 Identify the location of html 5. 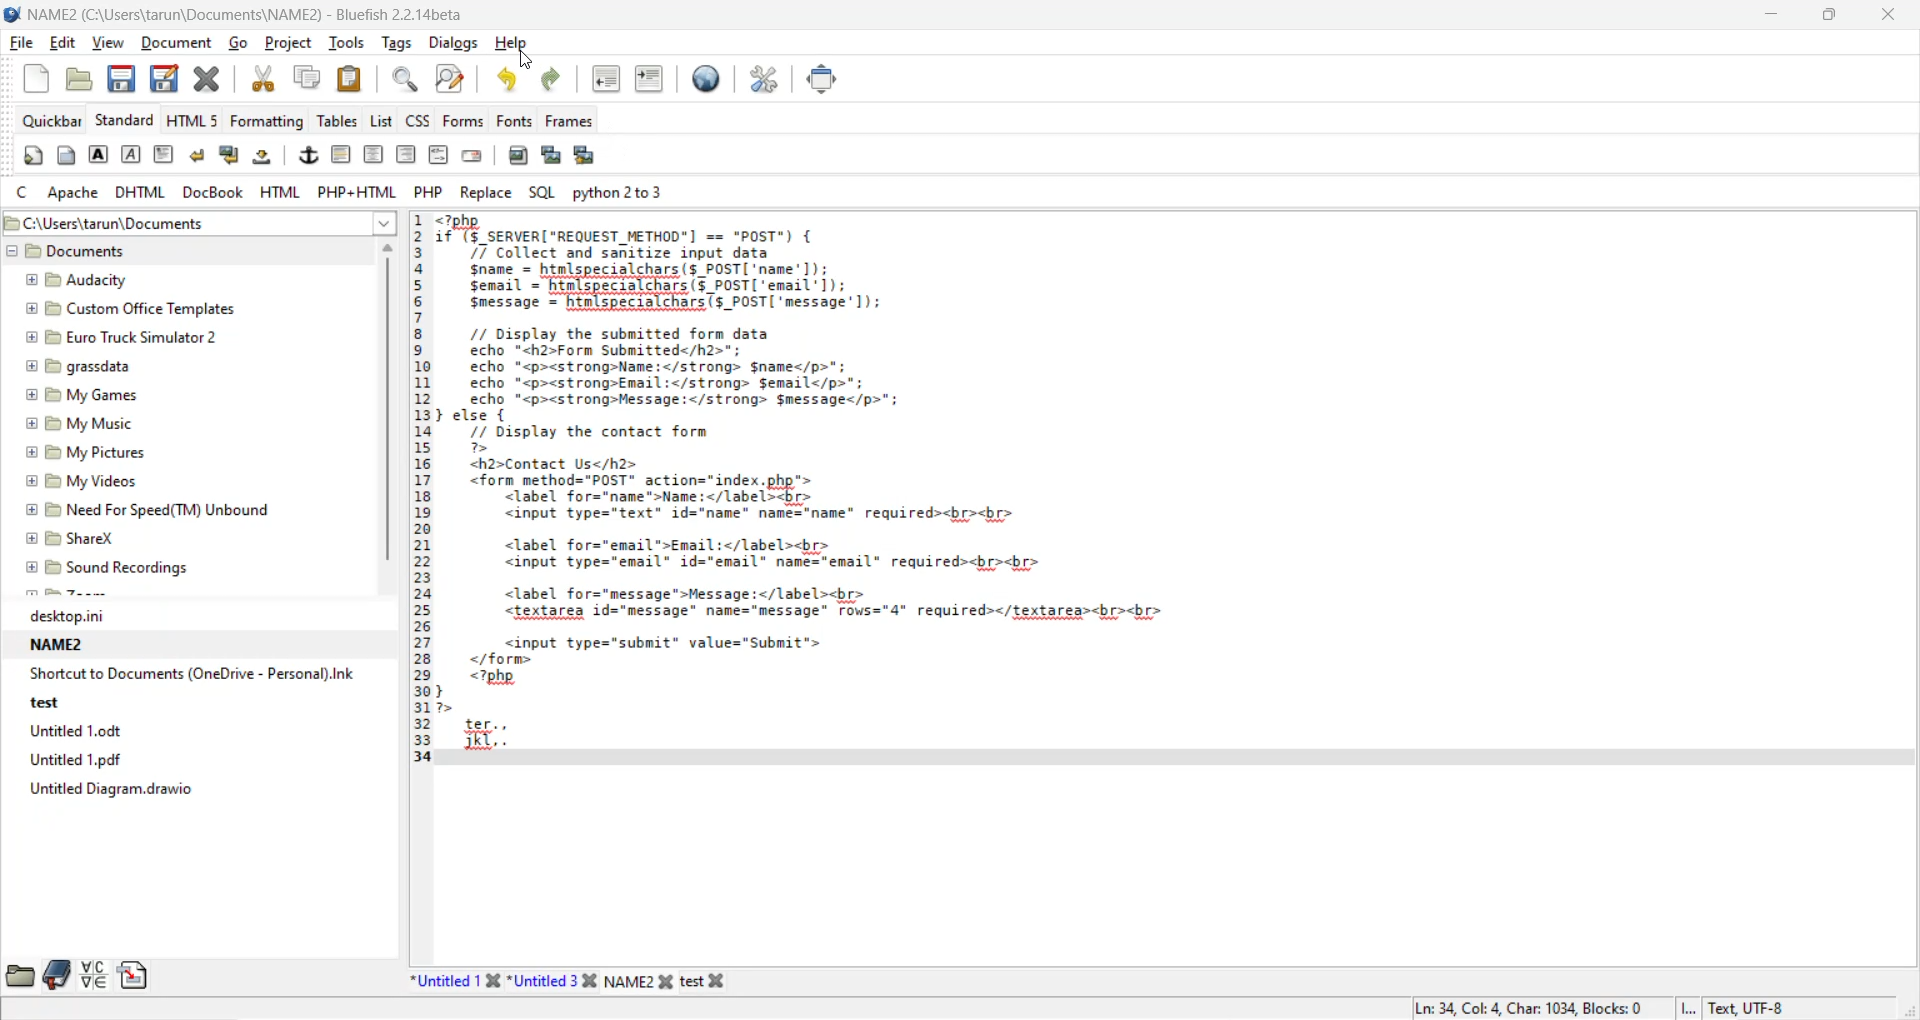
(193, 120).